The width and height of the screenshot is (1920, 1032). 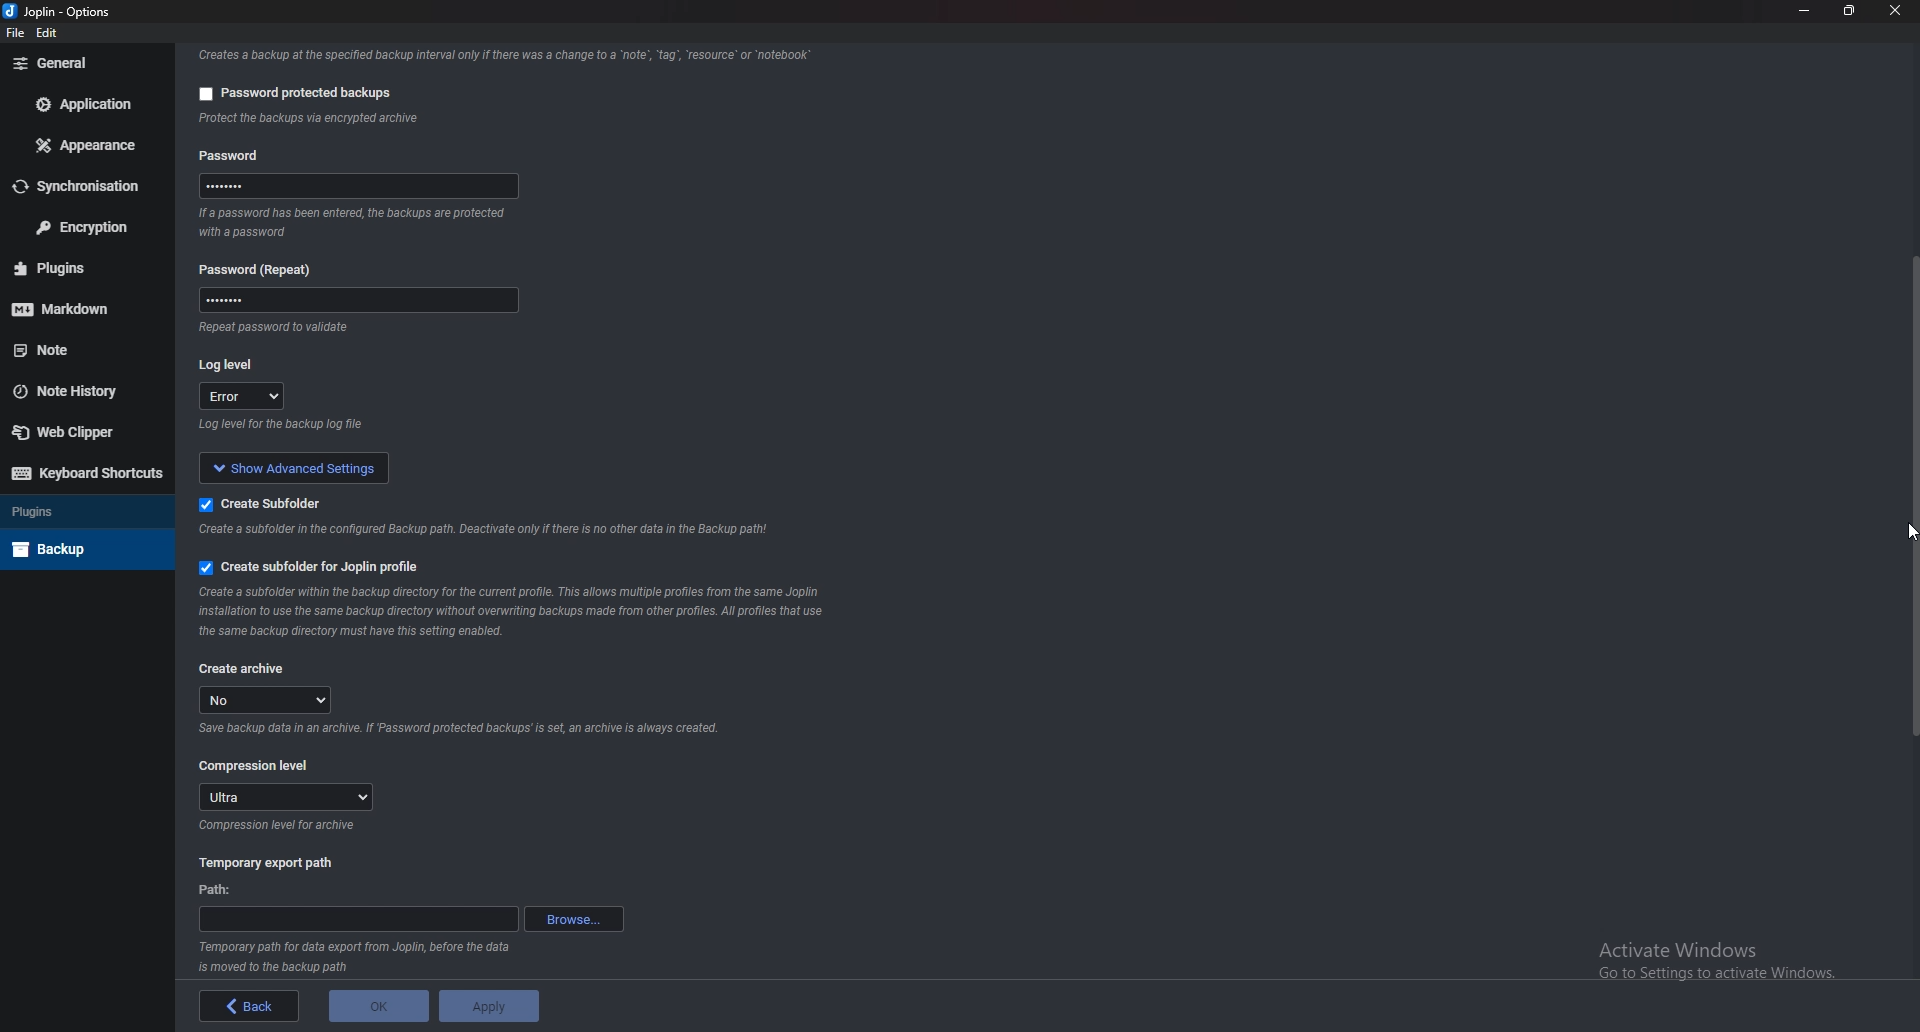 What do you see at coordinates (488, 531) in the screenshot?
I see `info` at bounding box center [488, 531].